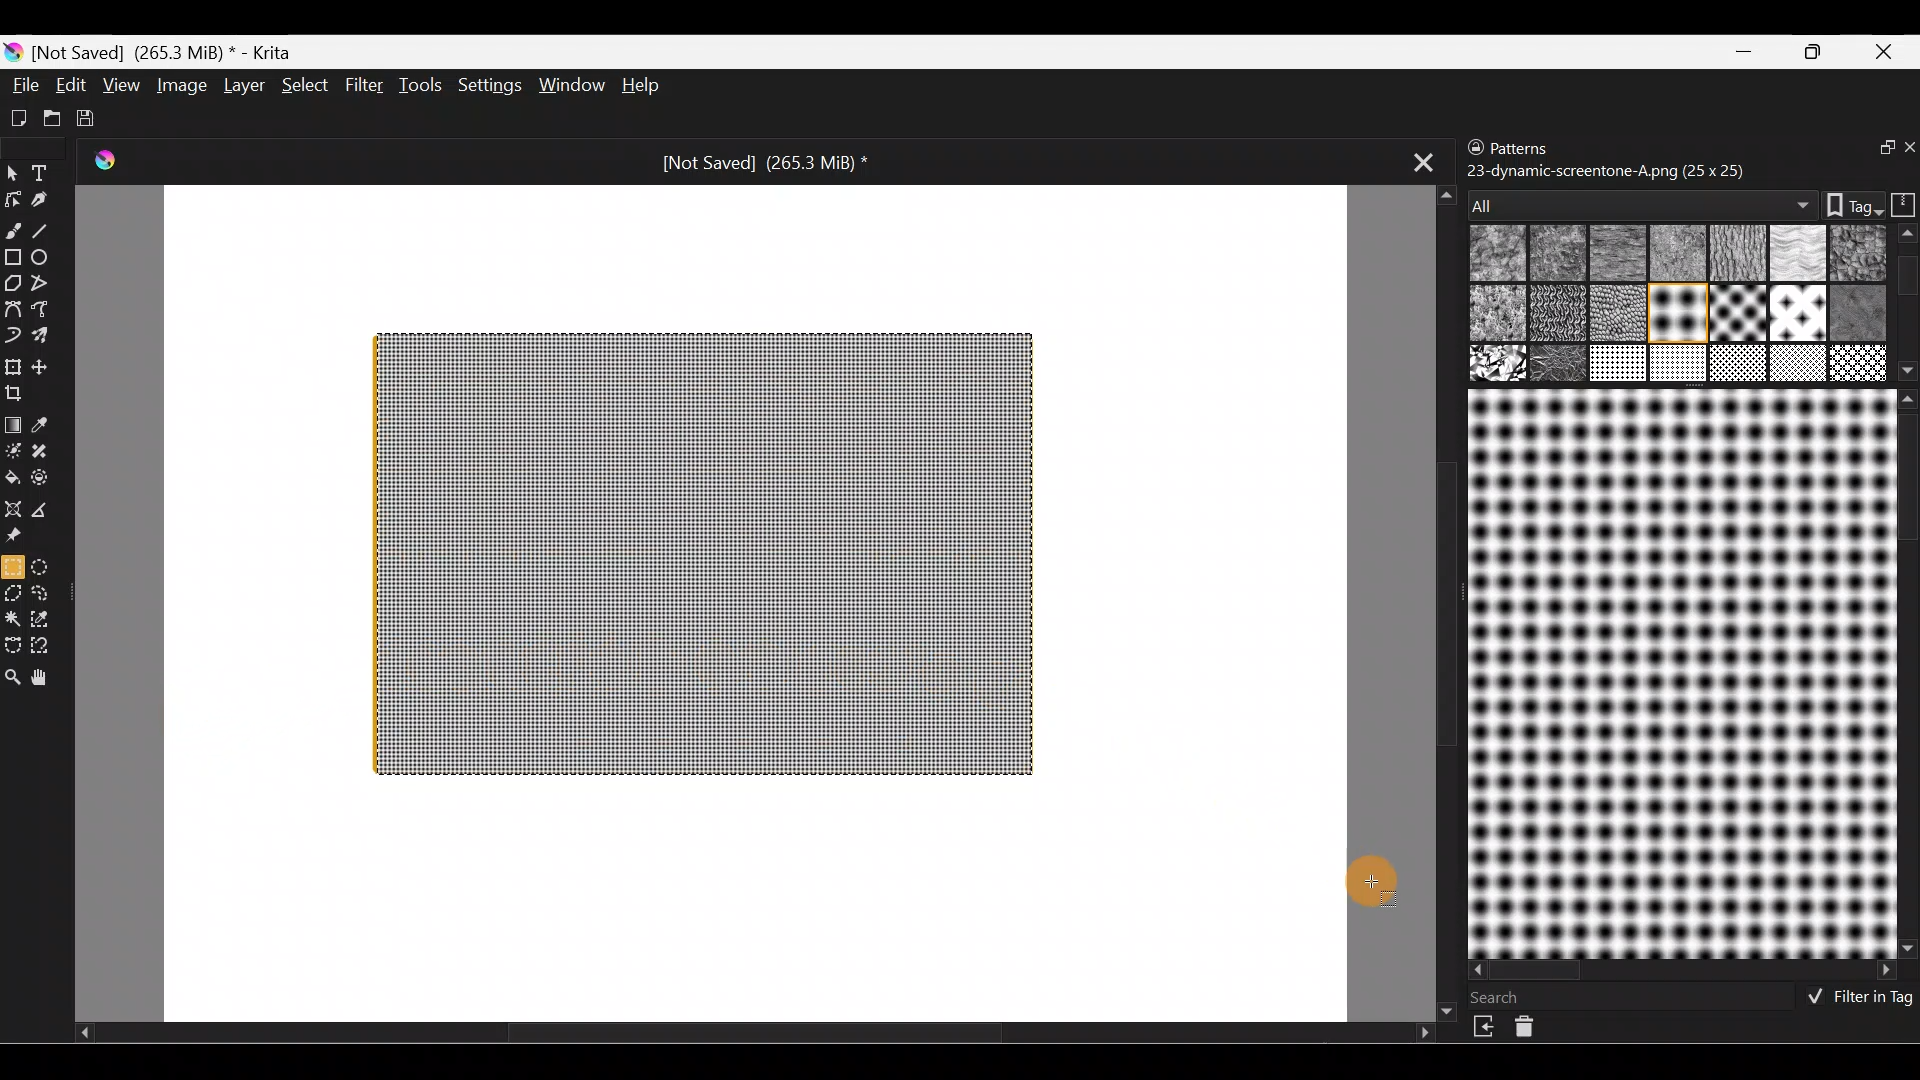  What do you see at coordinates (13, 336) in the screenshot?
I see `Dynamic brush tool` at bounding box center [13, 336].